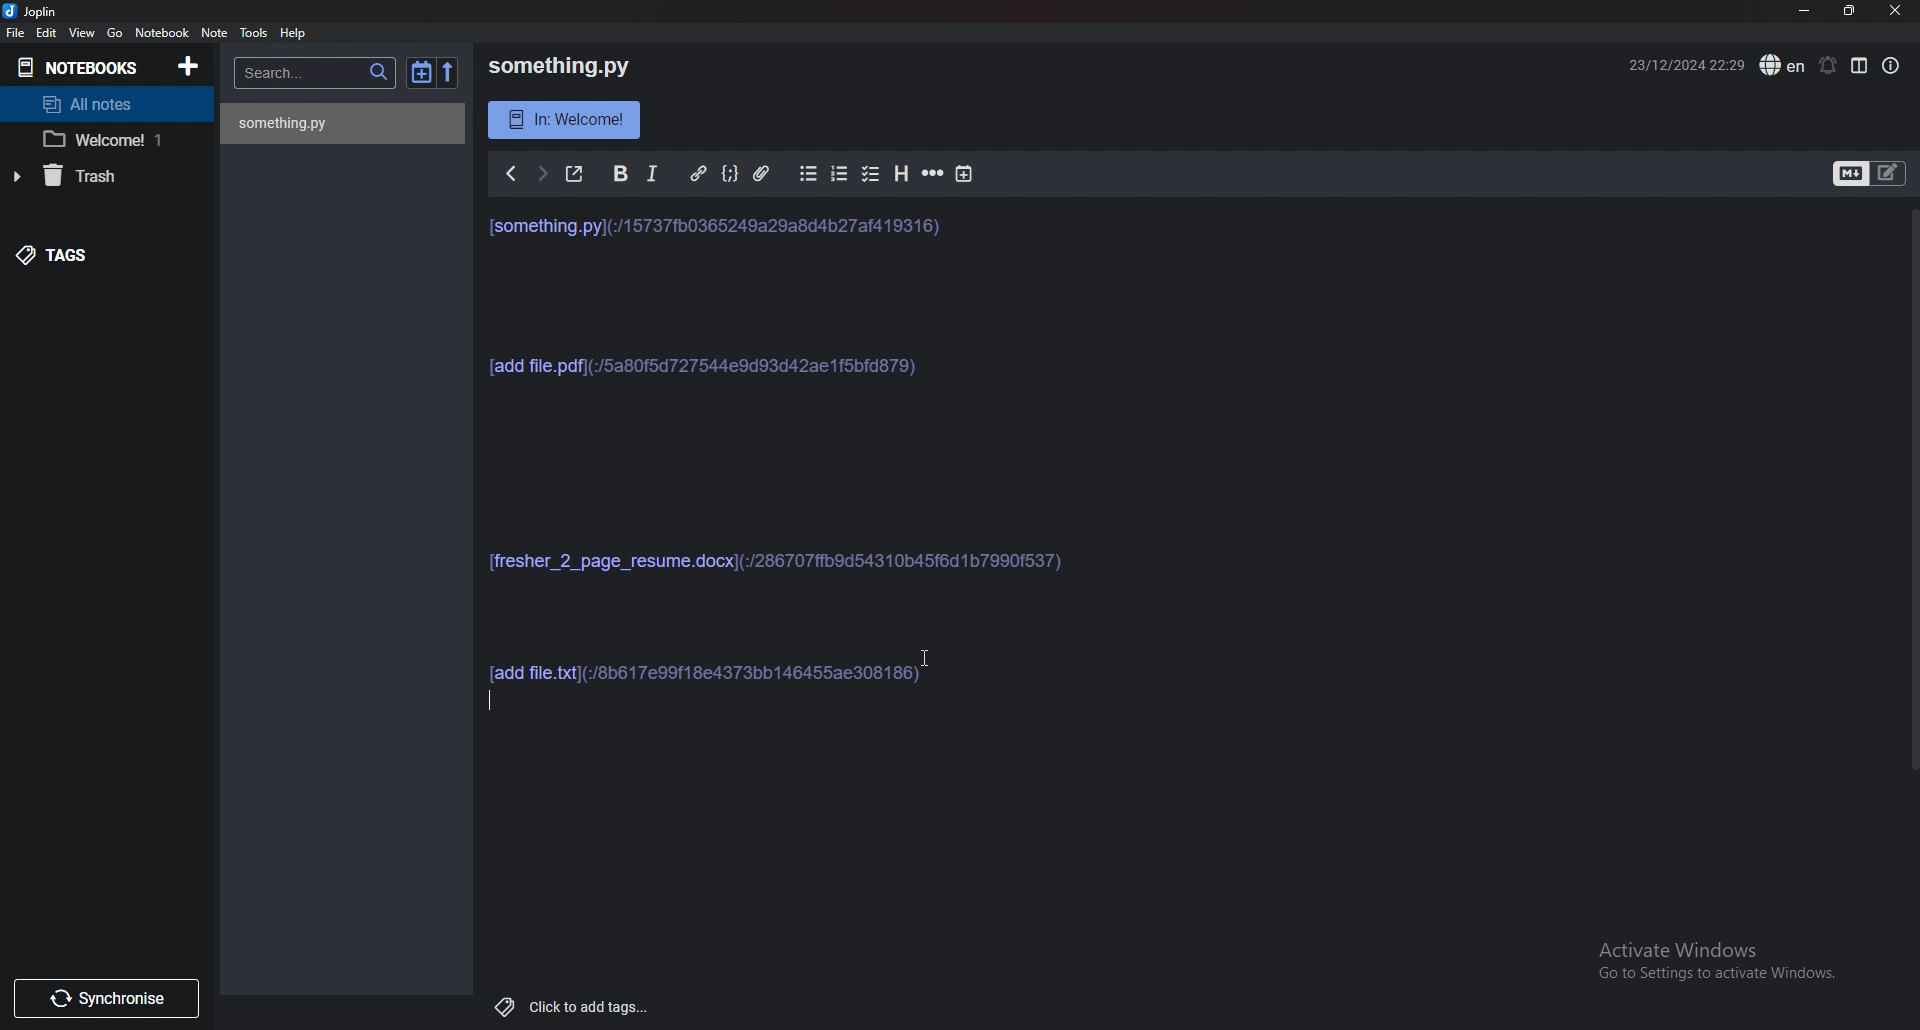  Describe the element at coordinates (1852, 11) in the screenshot. I see `Resize` at that location.